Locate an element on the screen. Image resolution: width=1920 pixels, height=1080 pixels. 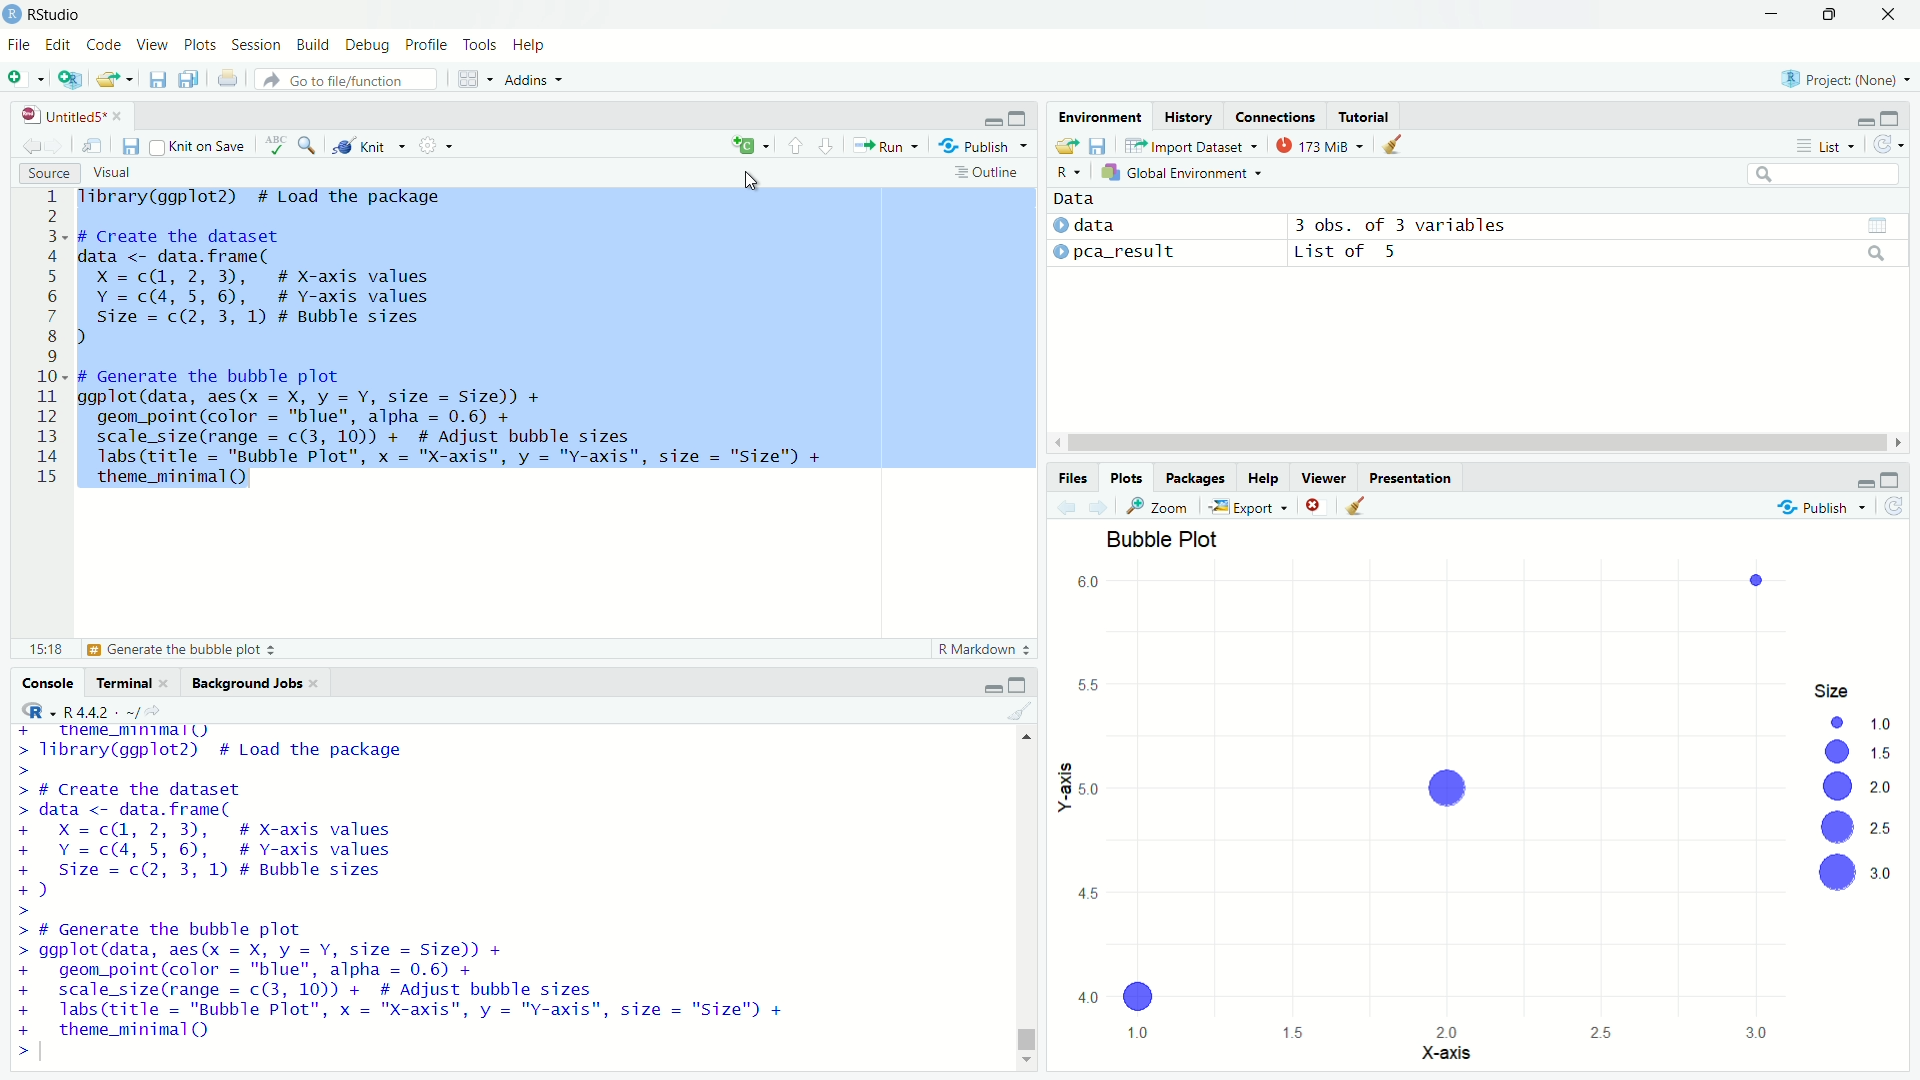
minimize is located at coordinates (1770, 15).